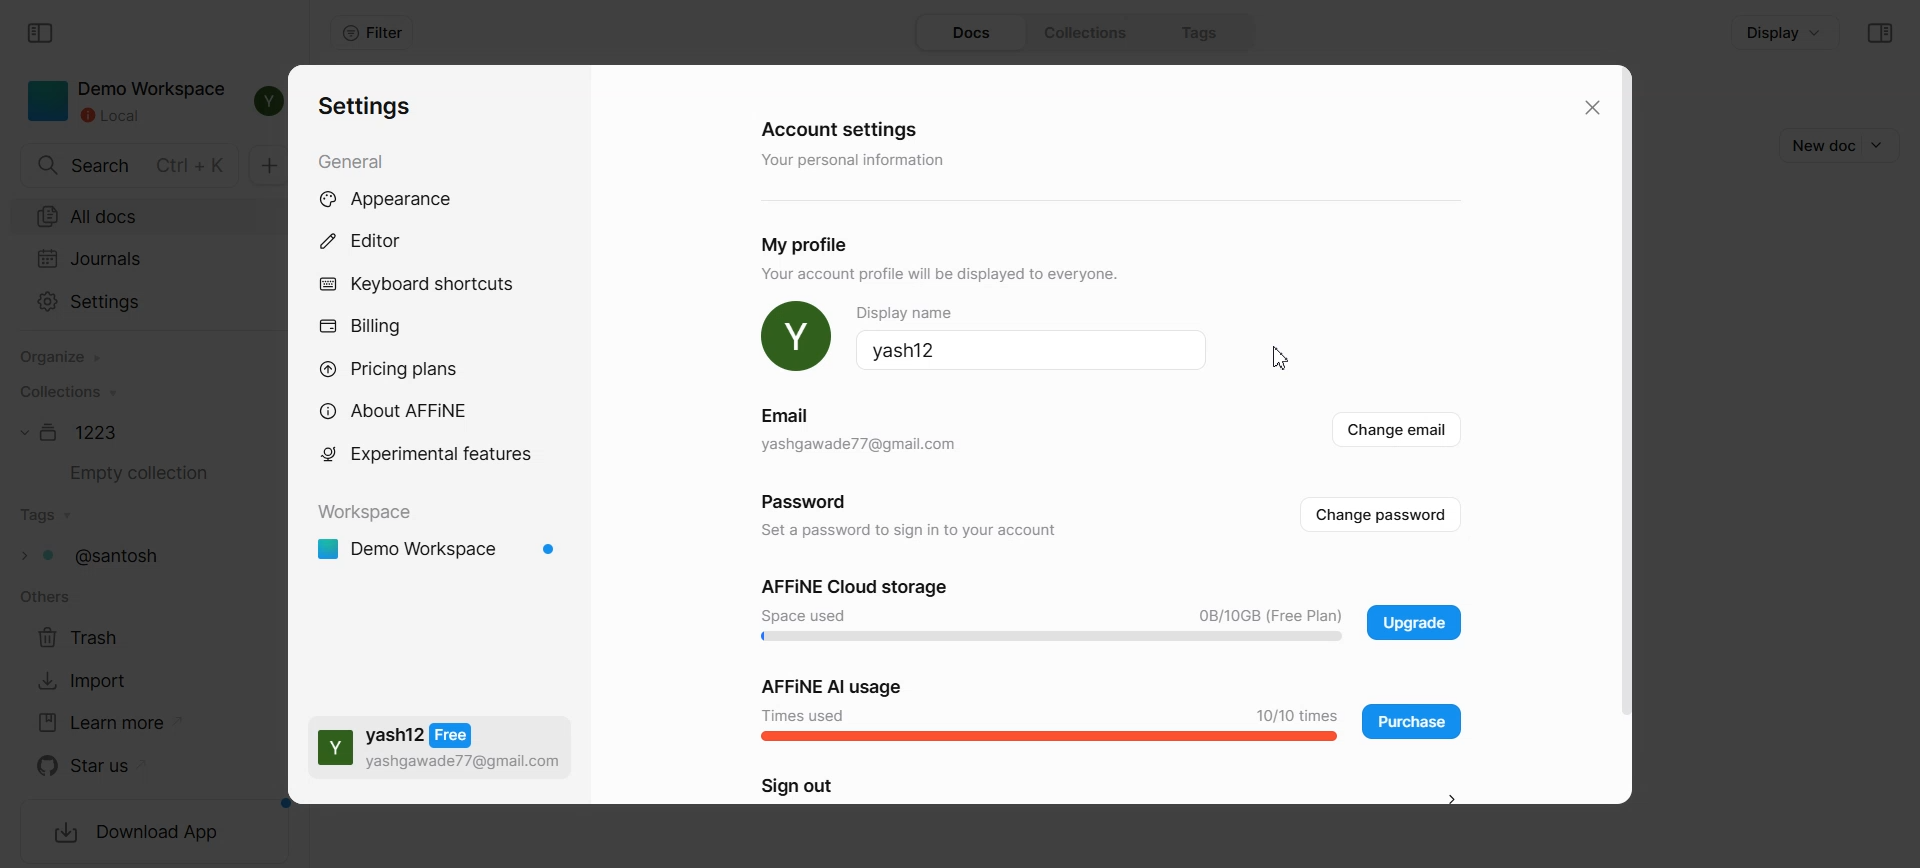 Image resolution: width=1920 pixels, height=868 pixels. Describe the element at coordinates (417, 283) in the screenshot. I see `Keyboard shortcuts` at that location.